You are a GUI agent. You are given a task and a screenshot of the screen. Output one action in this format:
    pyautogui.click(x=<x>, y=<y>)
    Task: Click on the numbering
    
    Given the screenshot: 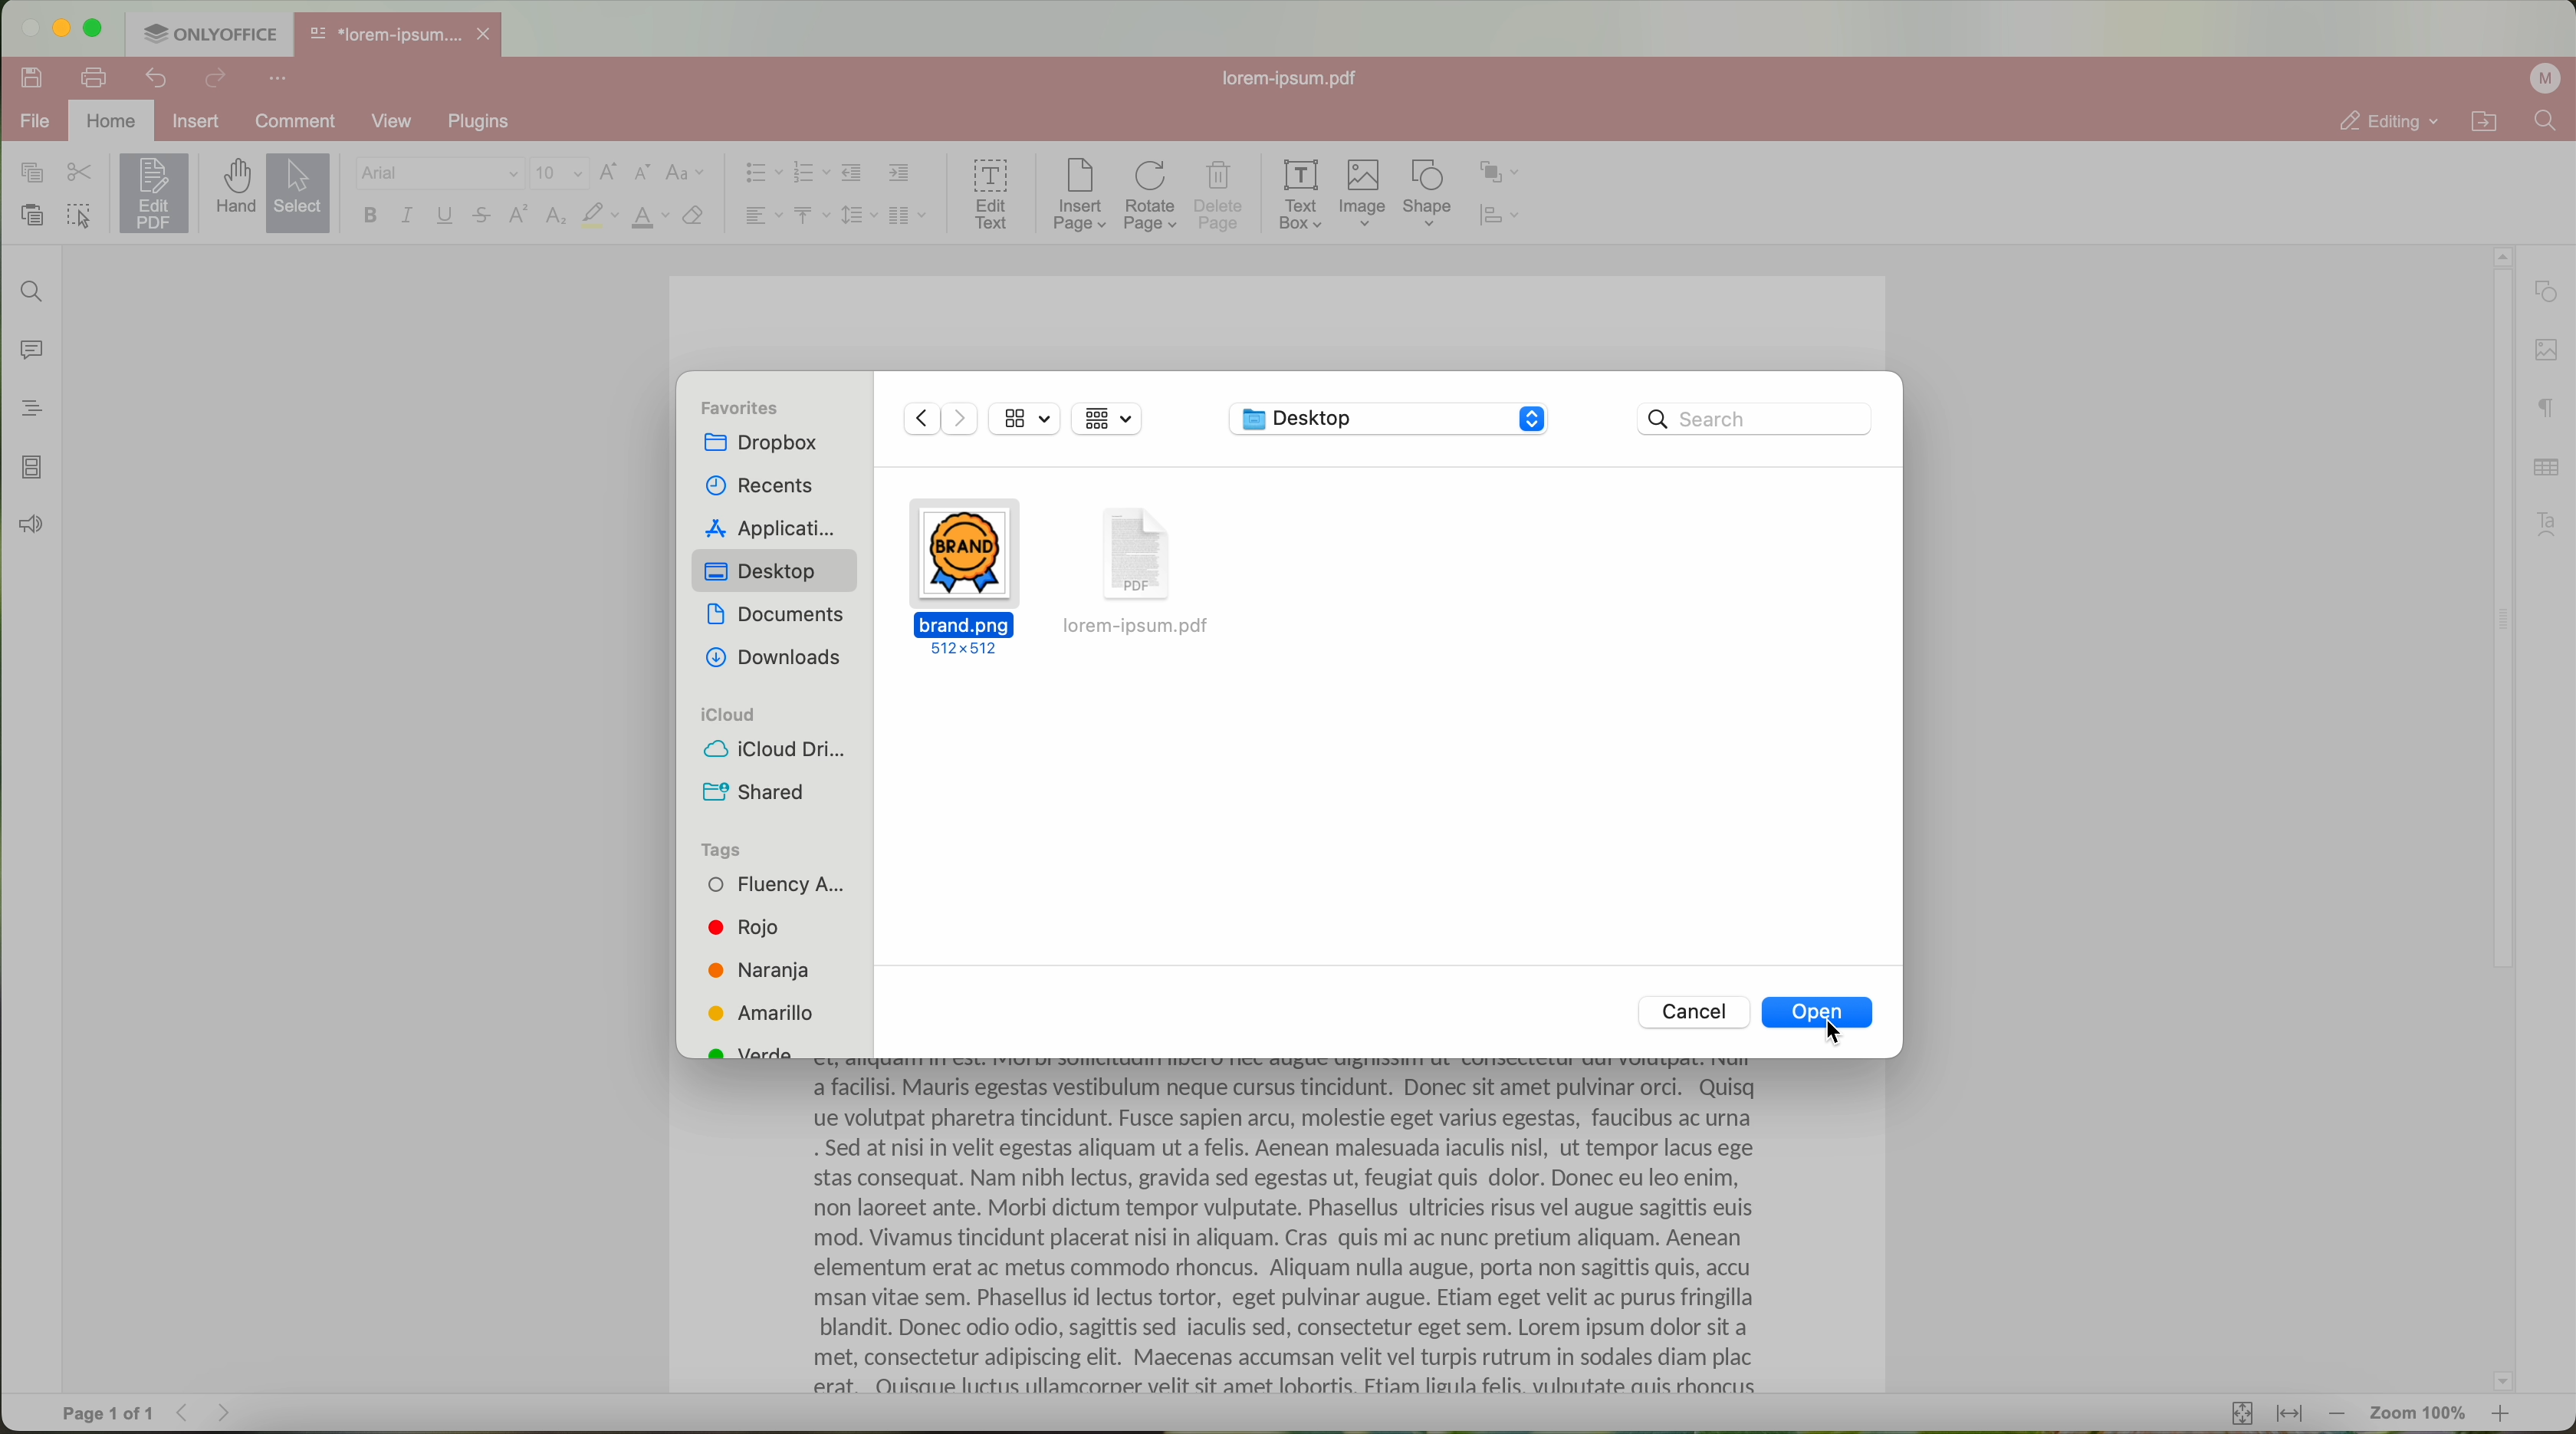 What is the action you would take?
    pyautogui.click(x=811, y=174)
    